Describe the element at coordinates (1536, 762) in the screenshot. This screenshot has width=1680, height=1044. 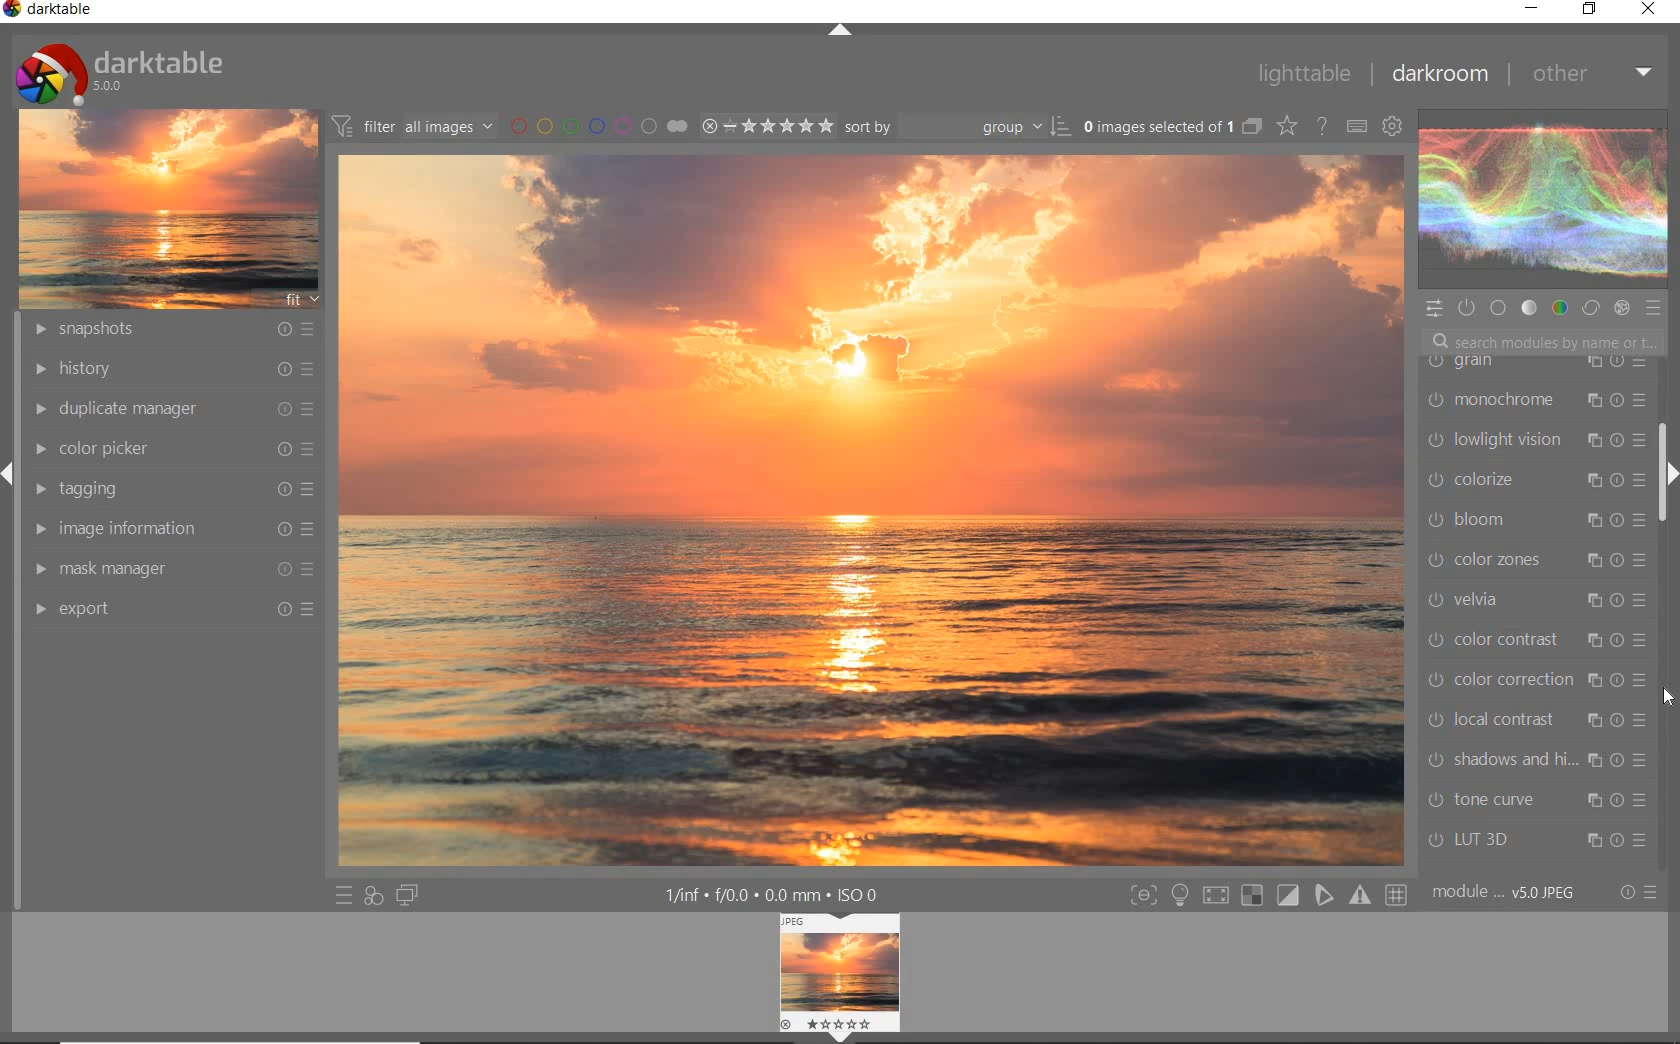
I see `shadows` at that location.